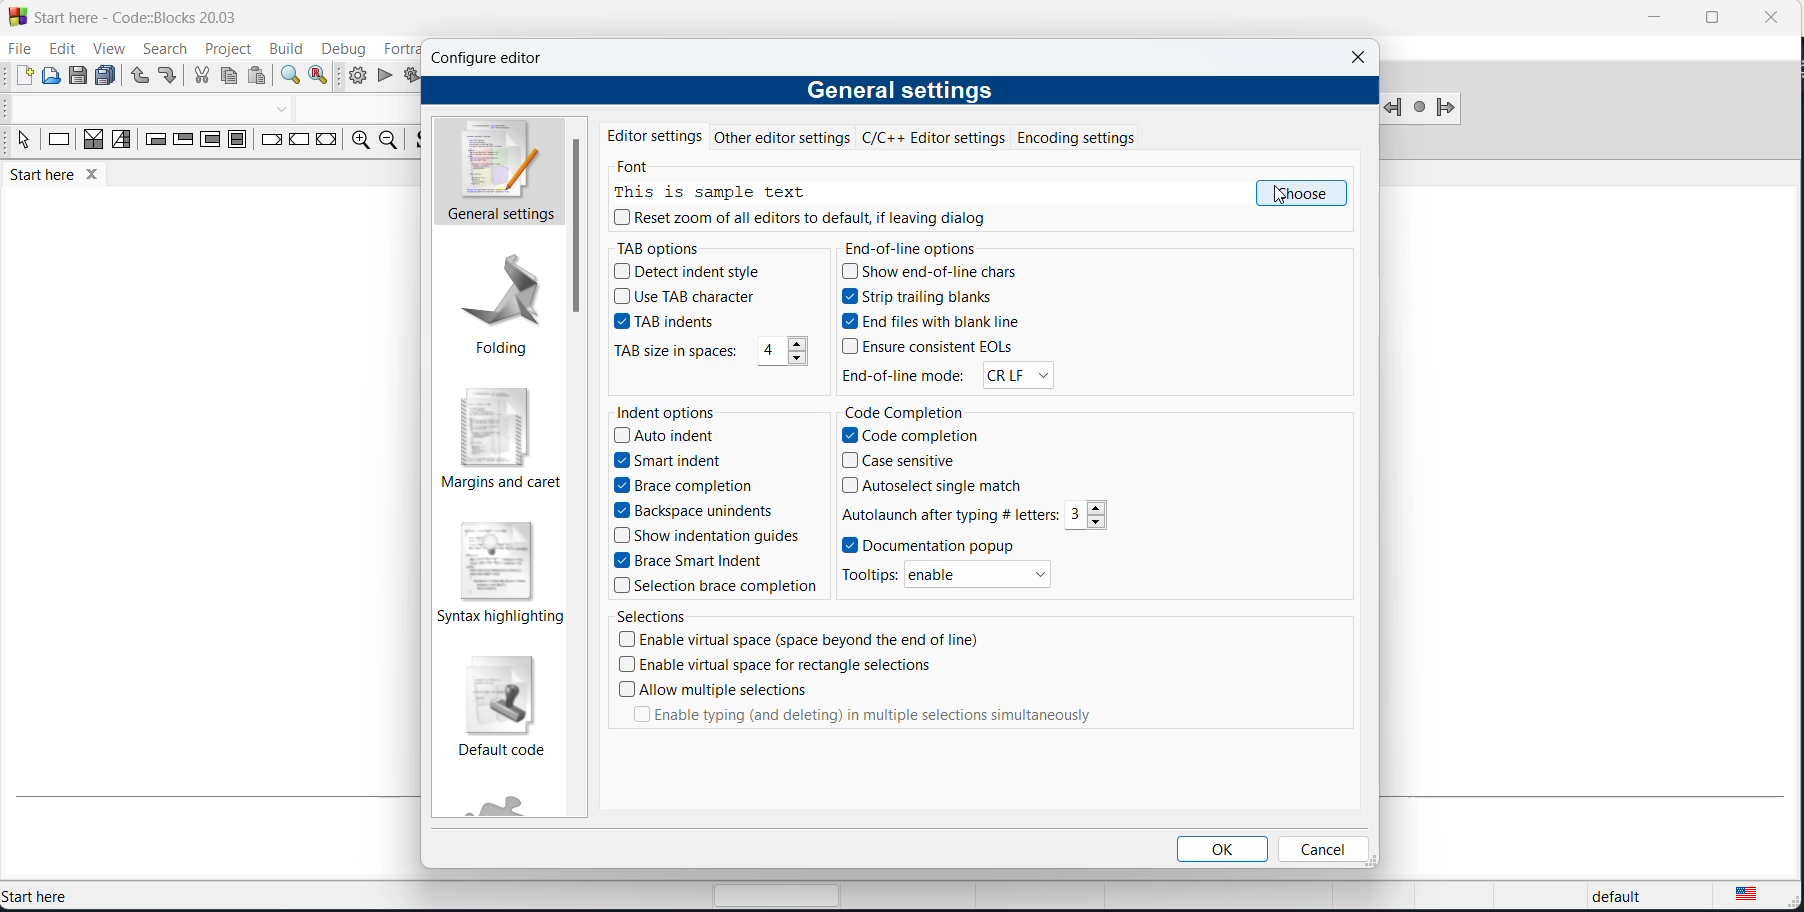  I want to click on auto indent , so click(671, 435).